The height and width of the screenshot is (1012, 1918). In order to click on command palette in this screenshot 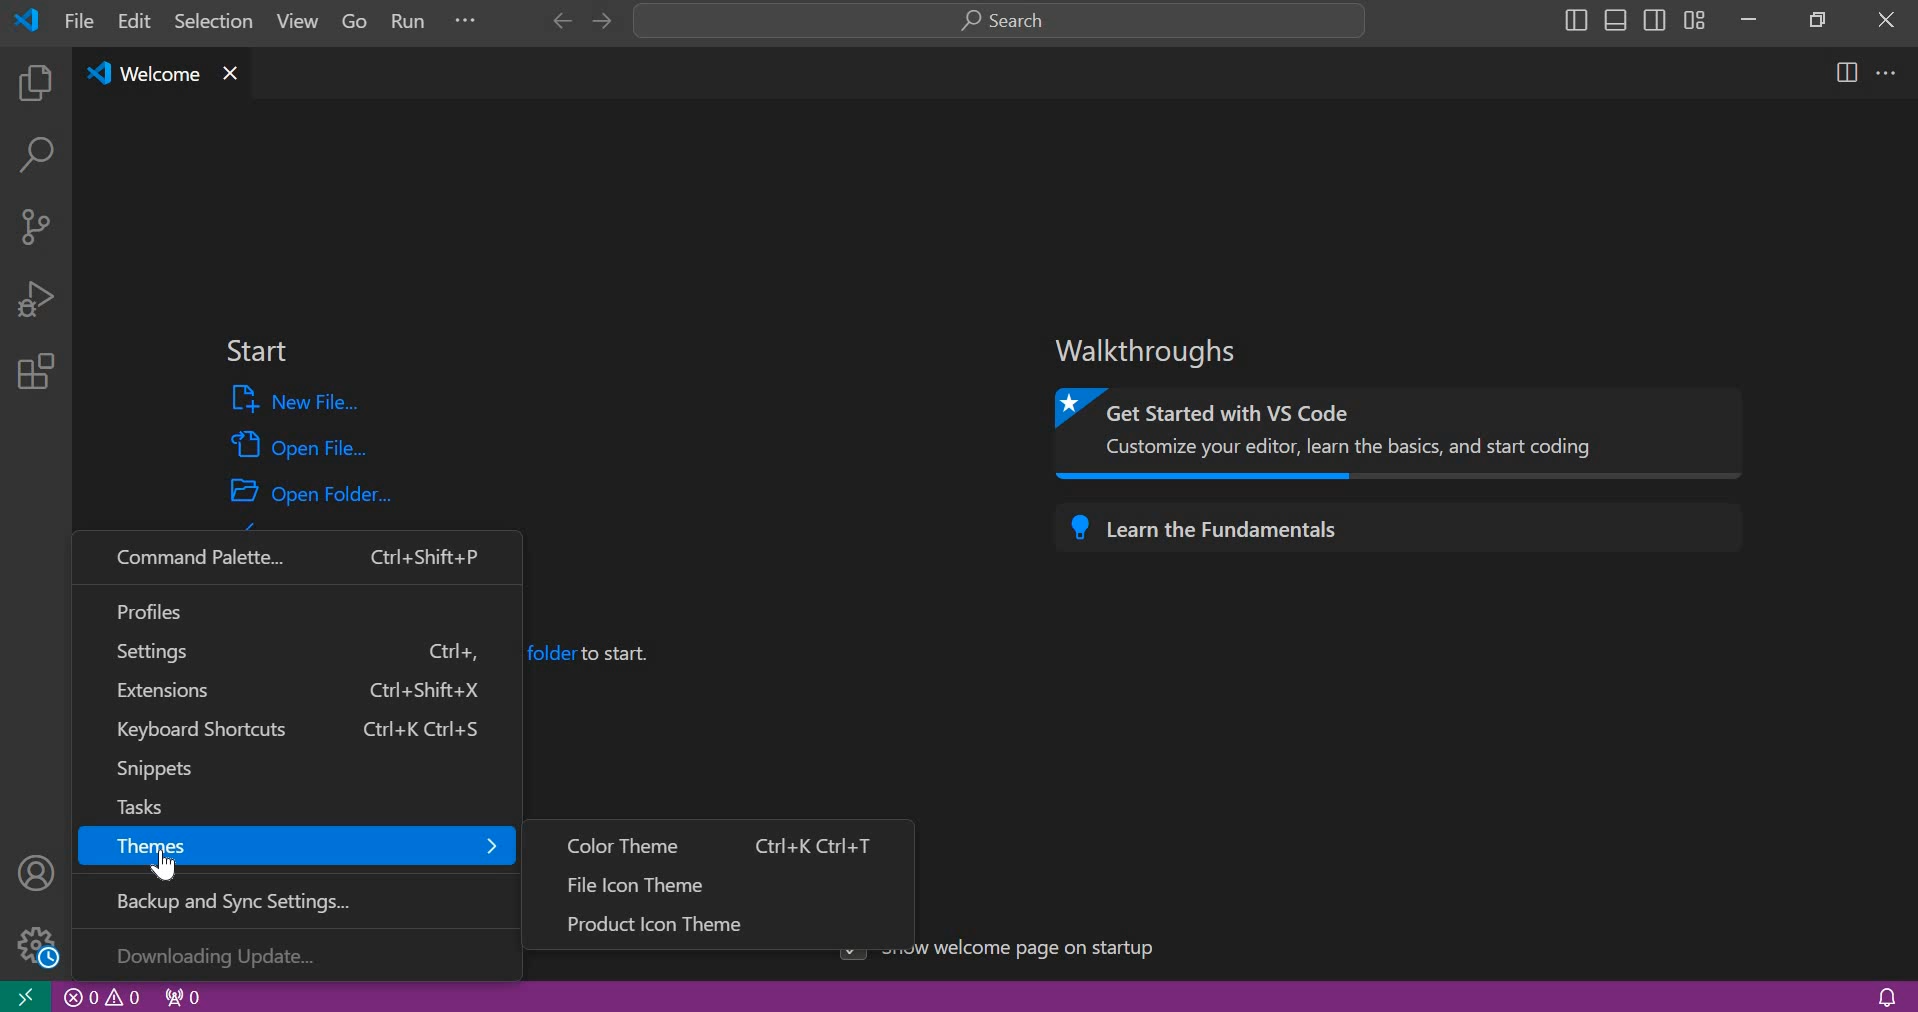, I will do `click(297, 558)`.